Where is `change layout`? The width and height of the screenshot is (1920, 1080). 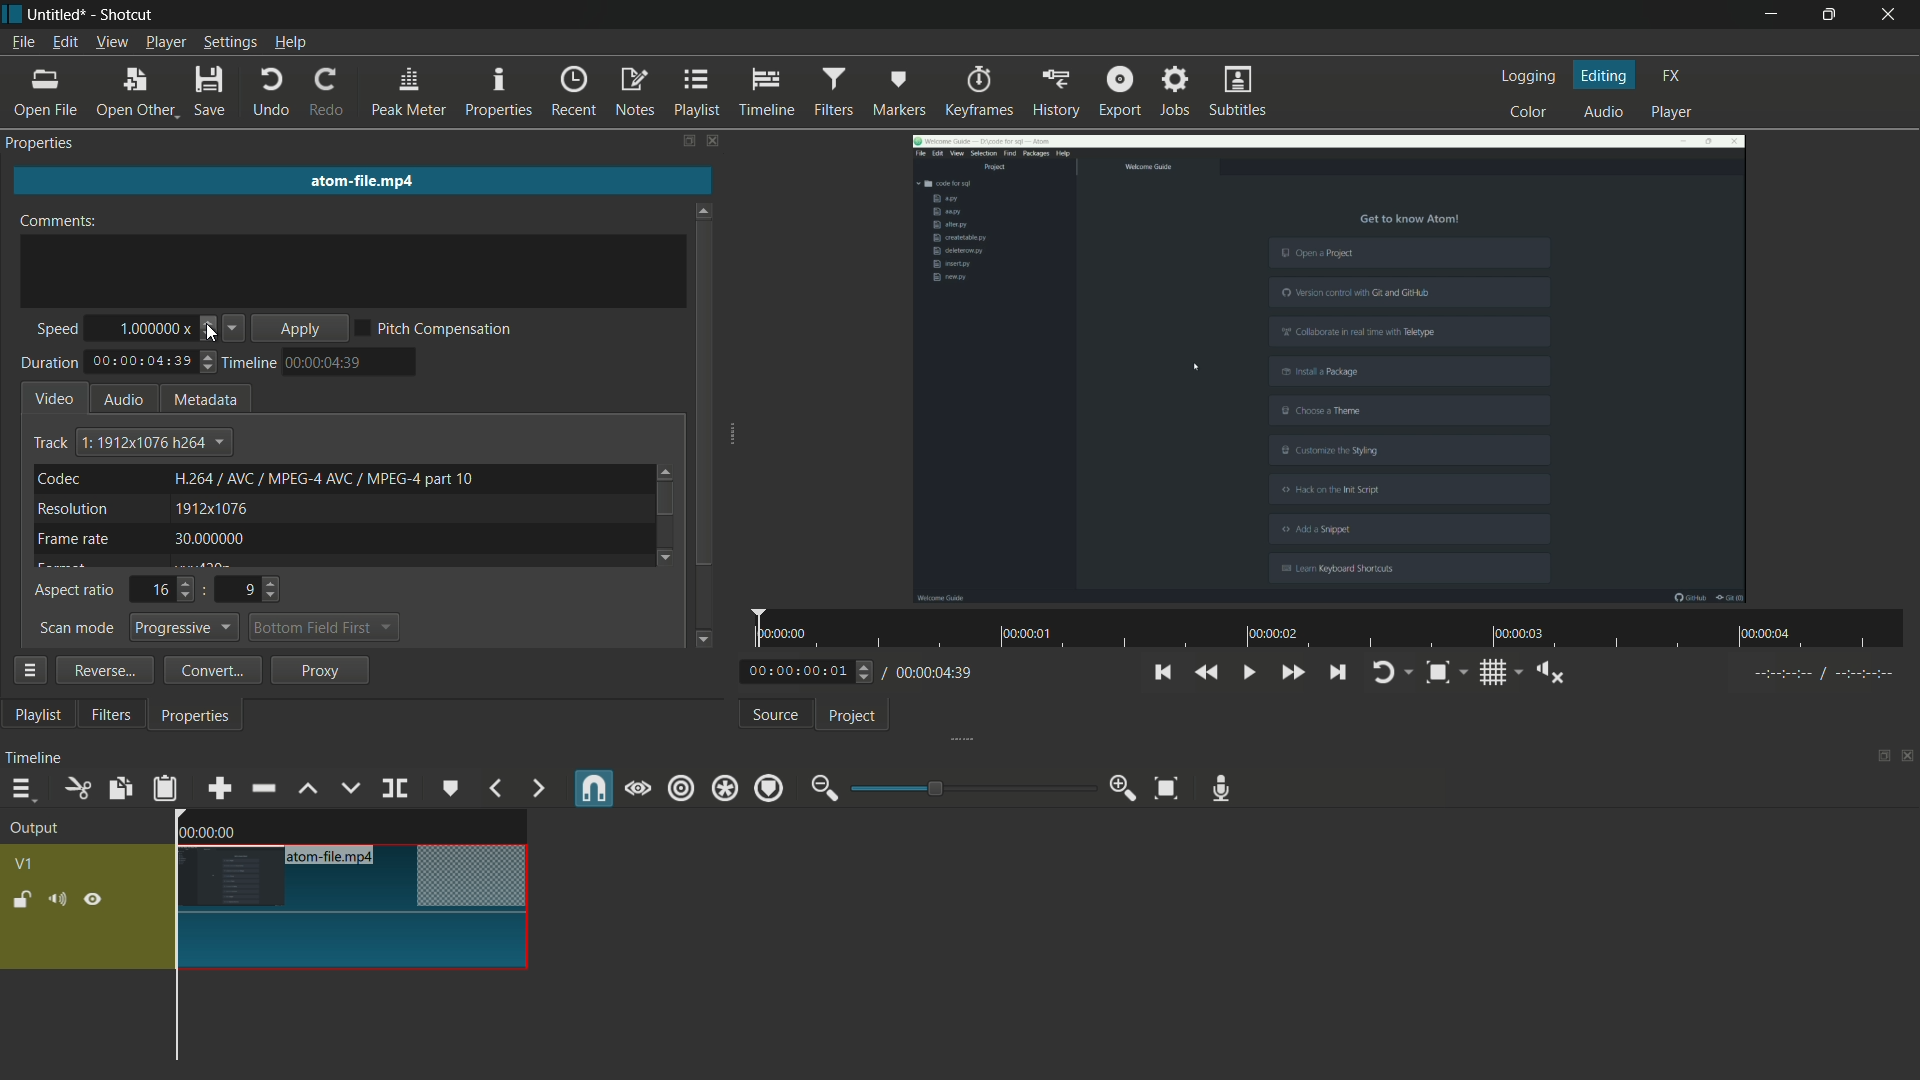
change layout is located at coordinates (1880, 755).